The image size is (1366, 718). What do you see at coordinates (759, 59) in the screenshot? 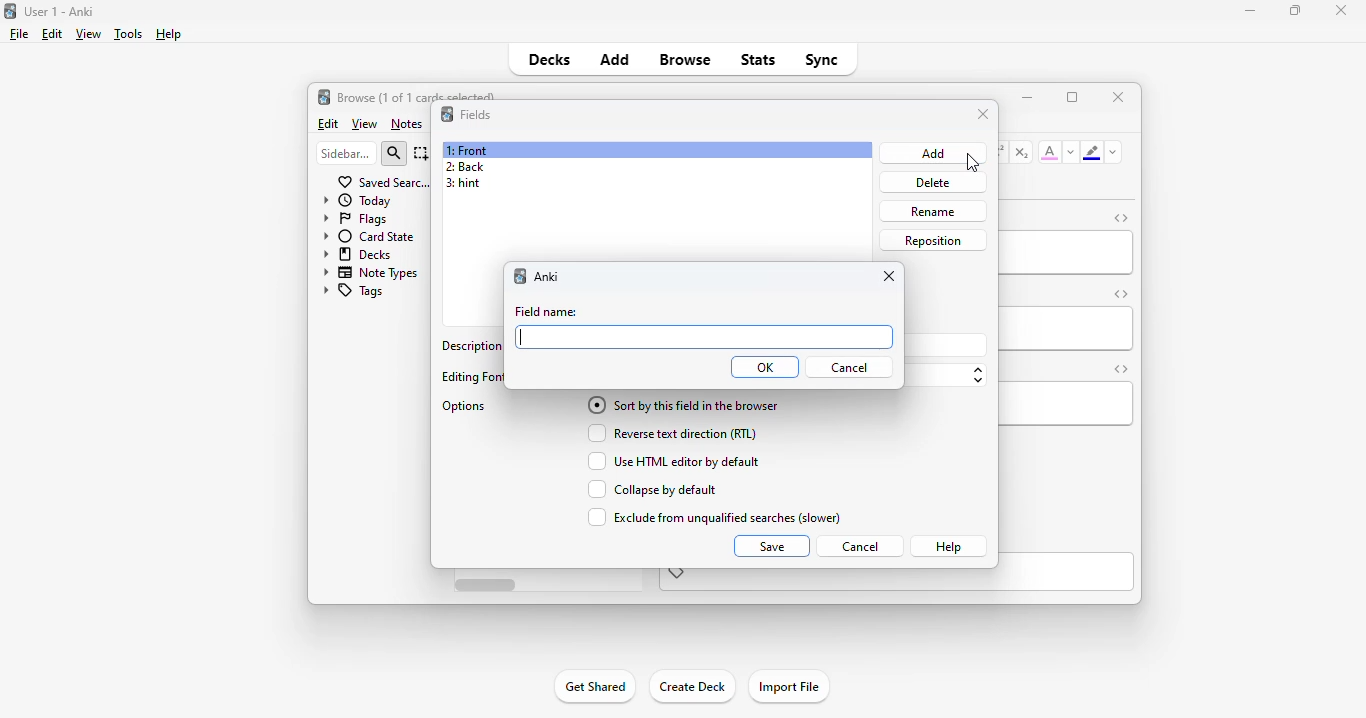
I see `stats` at bounding box center [759, 59].